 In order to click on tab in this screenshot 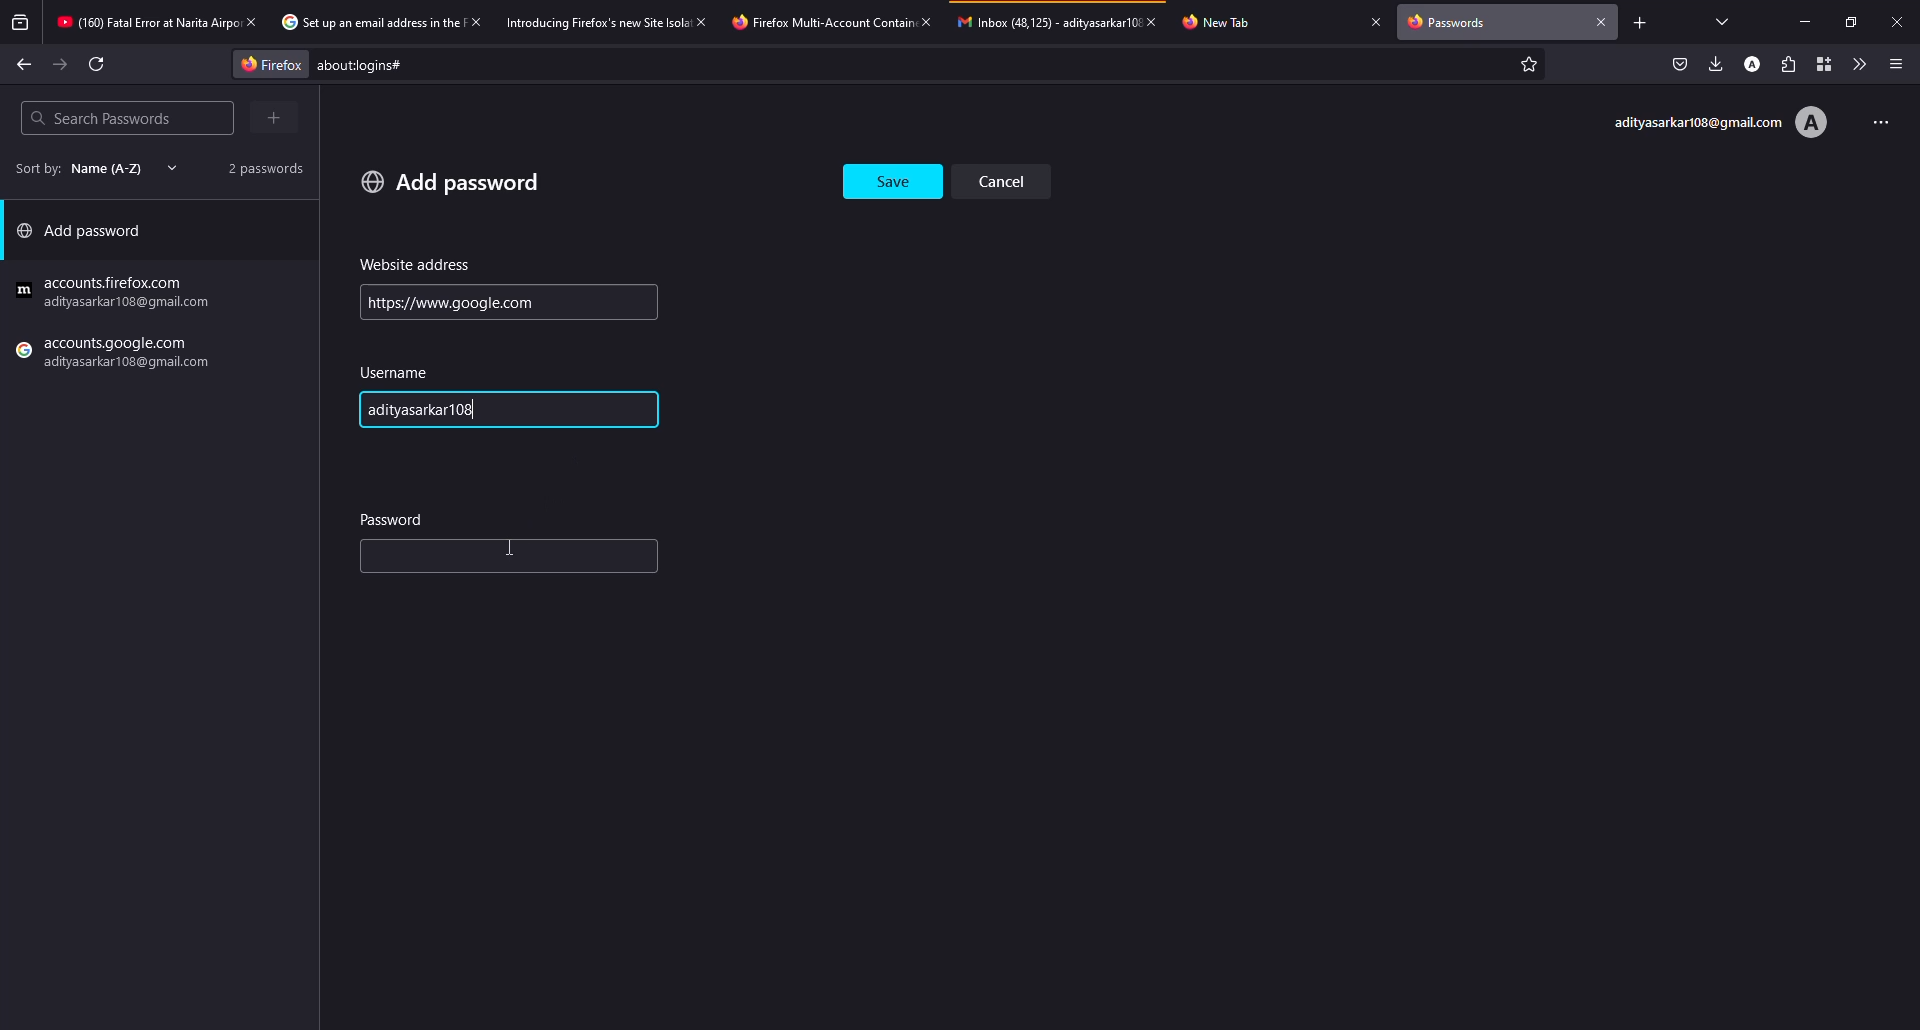, I will do `click(367, 23)`.